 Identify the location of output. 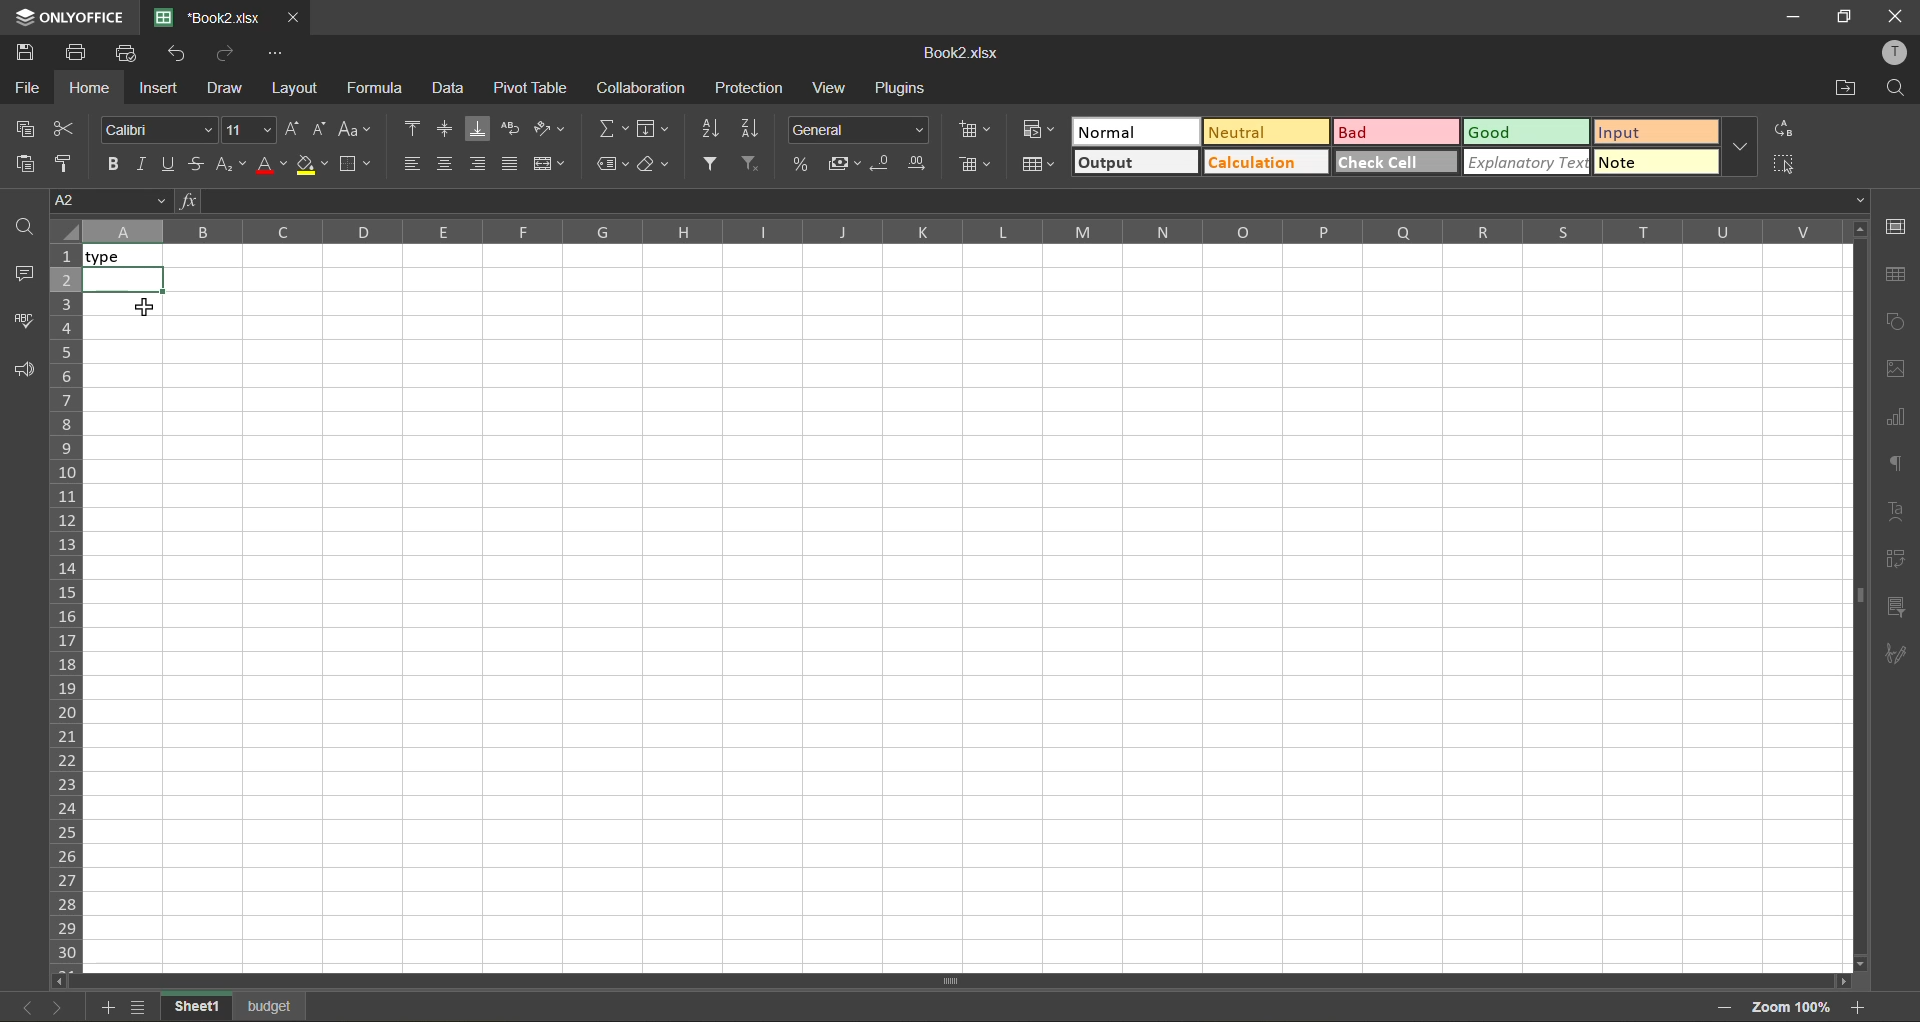
(1135, 161).